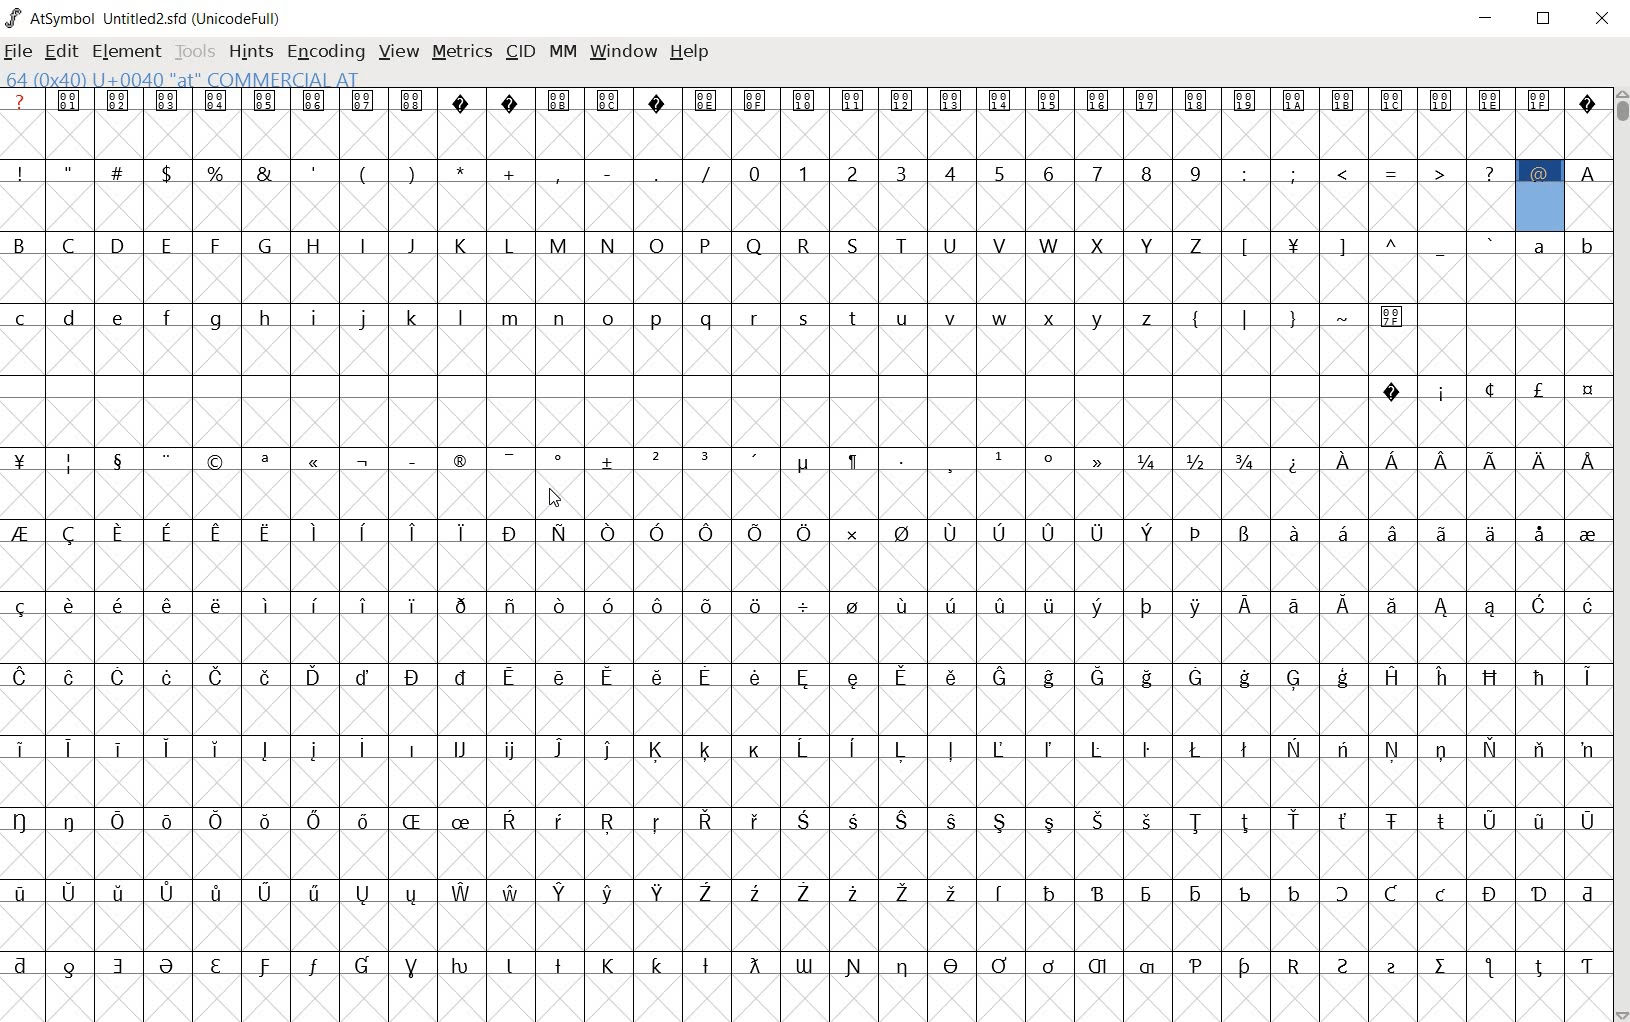  I want to click on file, so click(18, 53).